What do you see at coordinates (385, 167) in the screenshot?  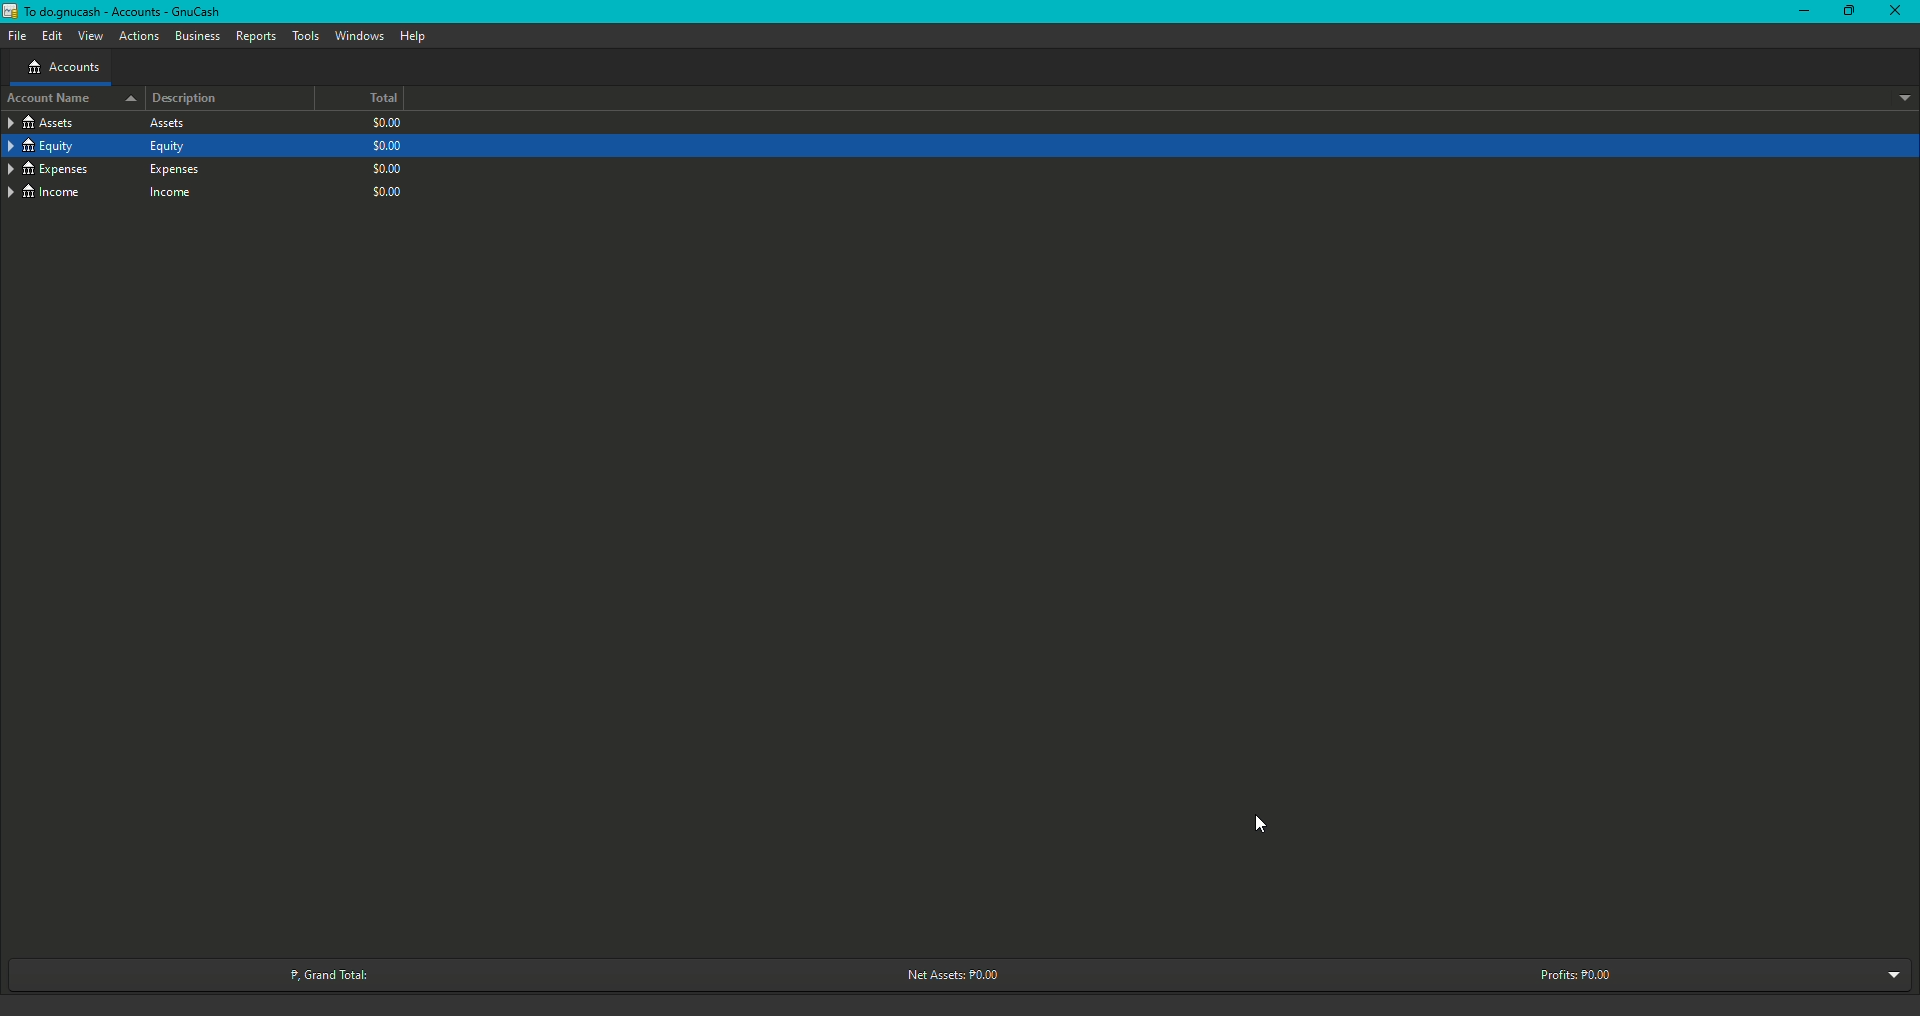 I see `$0` at bounding box center [385, 167].